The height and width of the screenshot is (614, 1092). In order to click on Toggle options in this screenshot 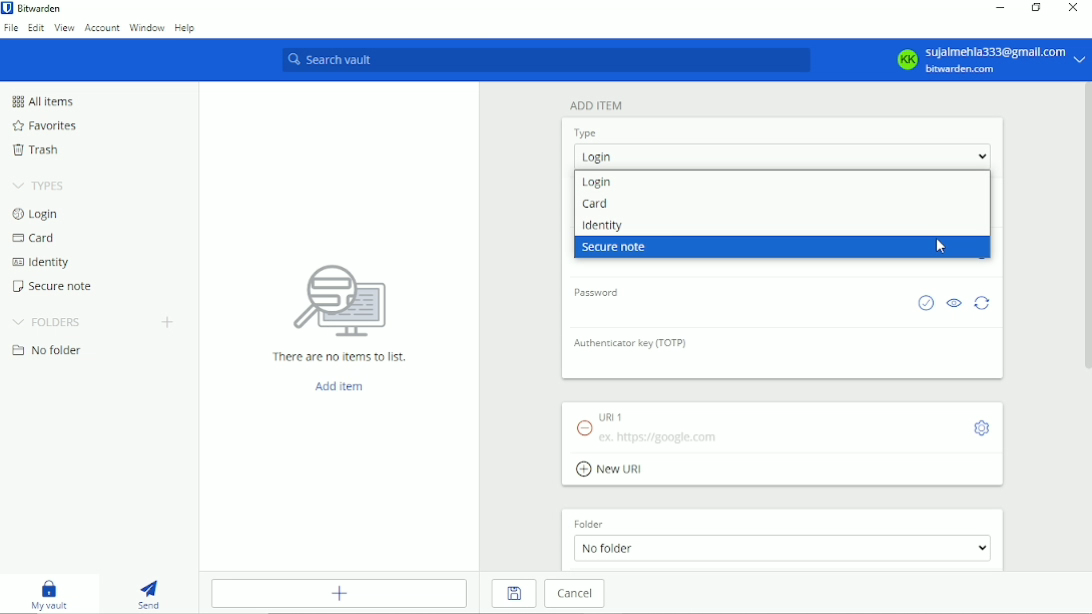, I will do `click(980, 427)`.